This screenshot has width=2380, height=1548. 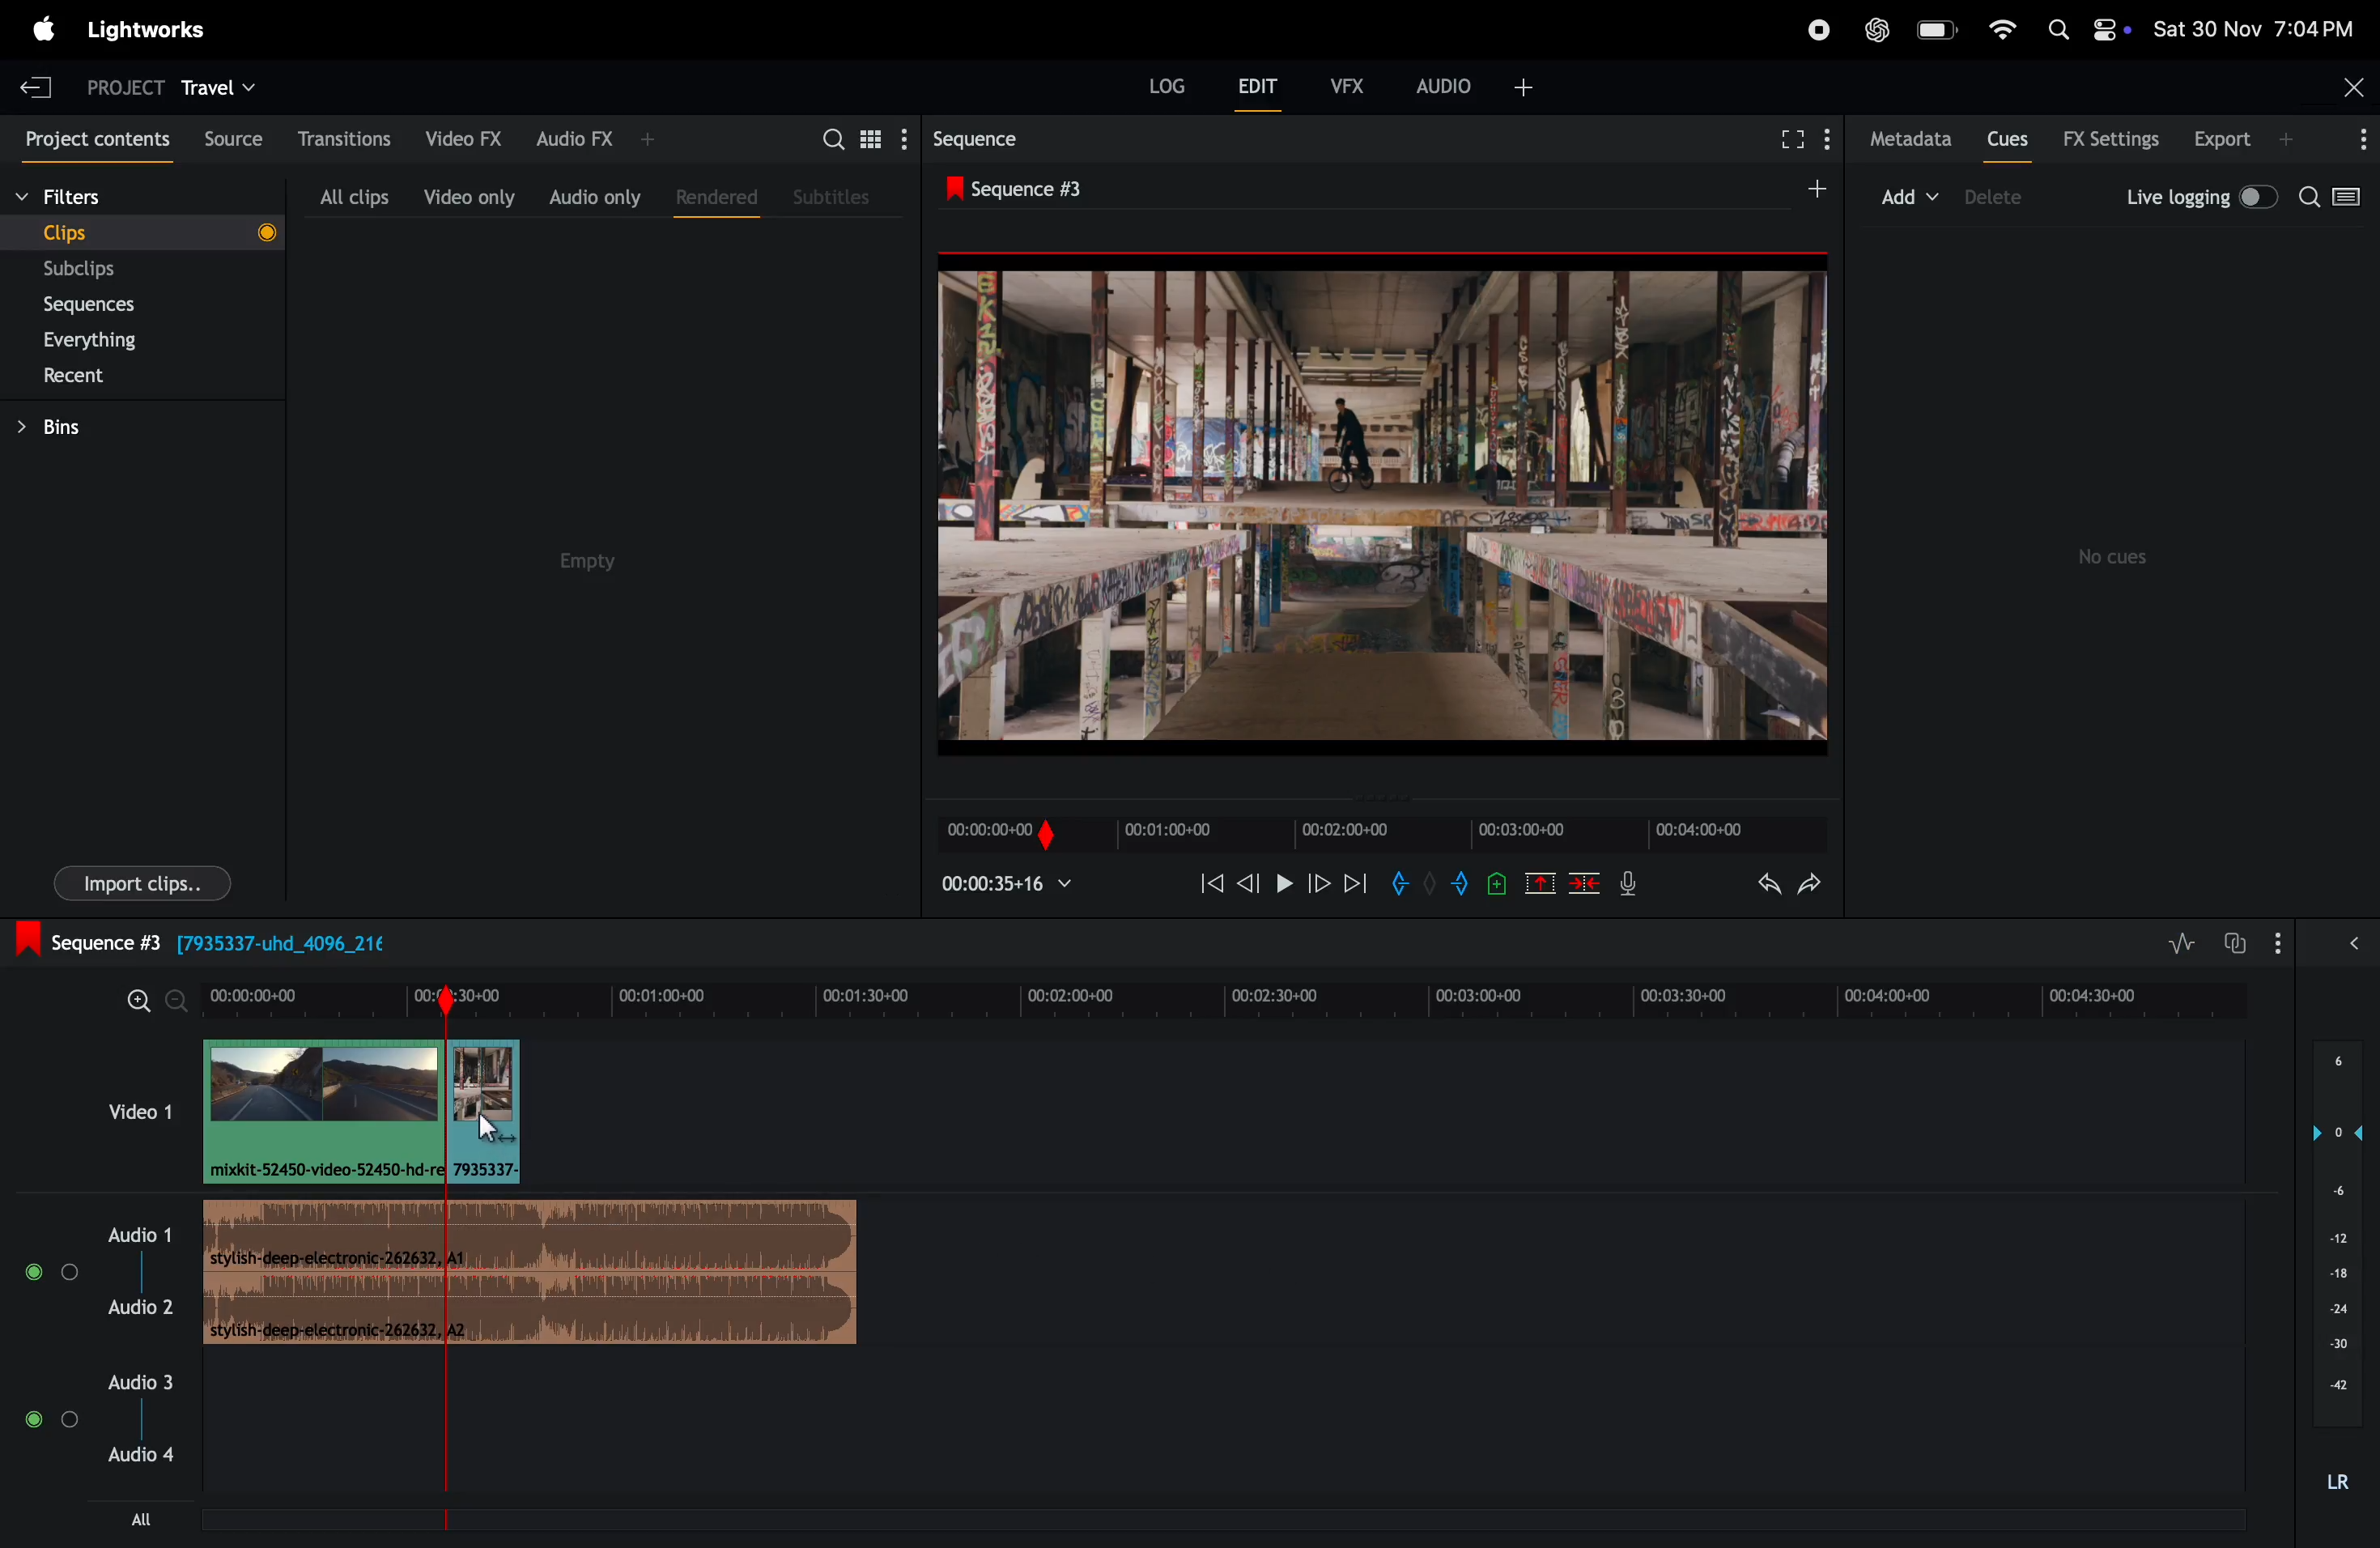 What do you see at coordinates (1586, 883) in the screenshot?
I see `delete` at bounding box center [1586, 883].